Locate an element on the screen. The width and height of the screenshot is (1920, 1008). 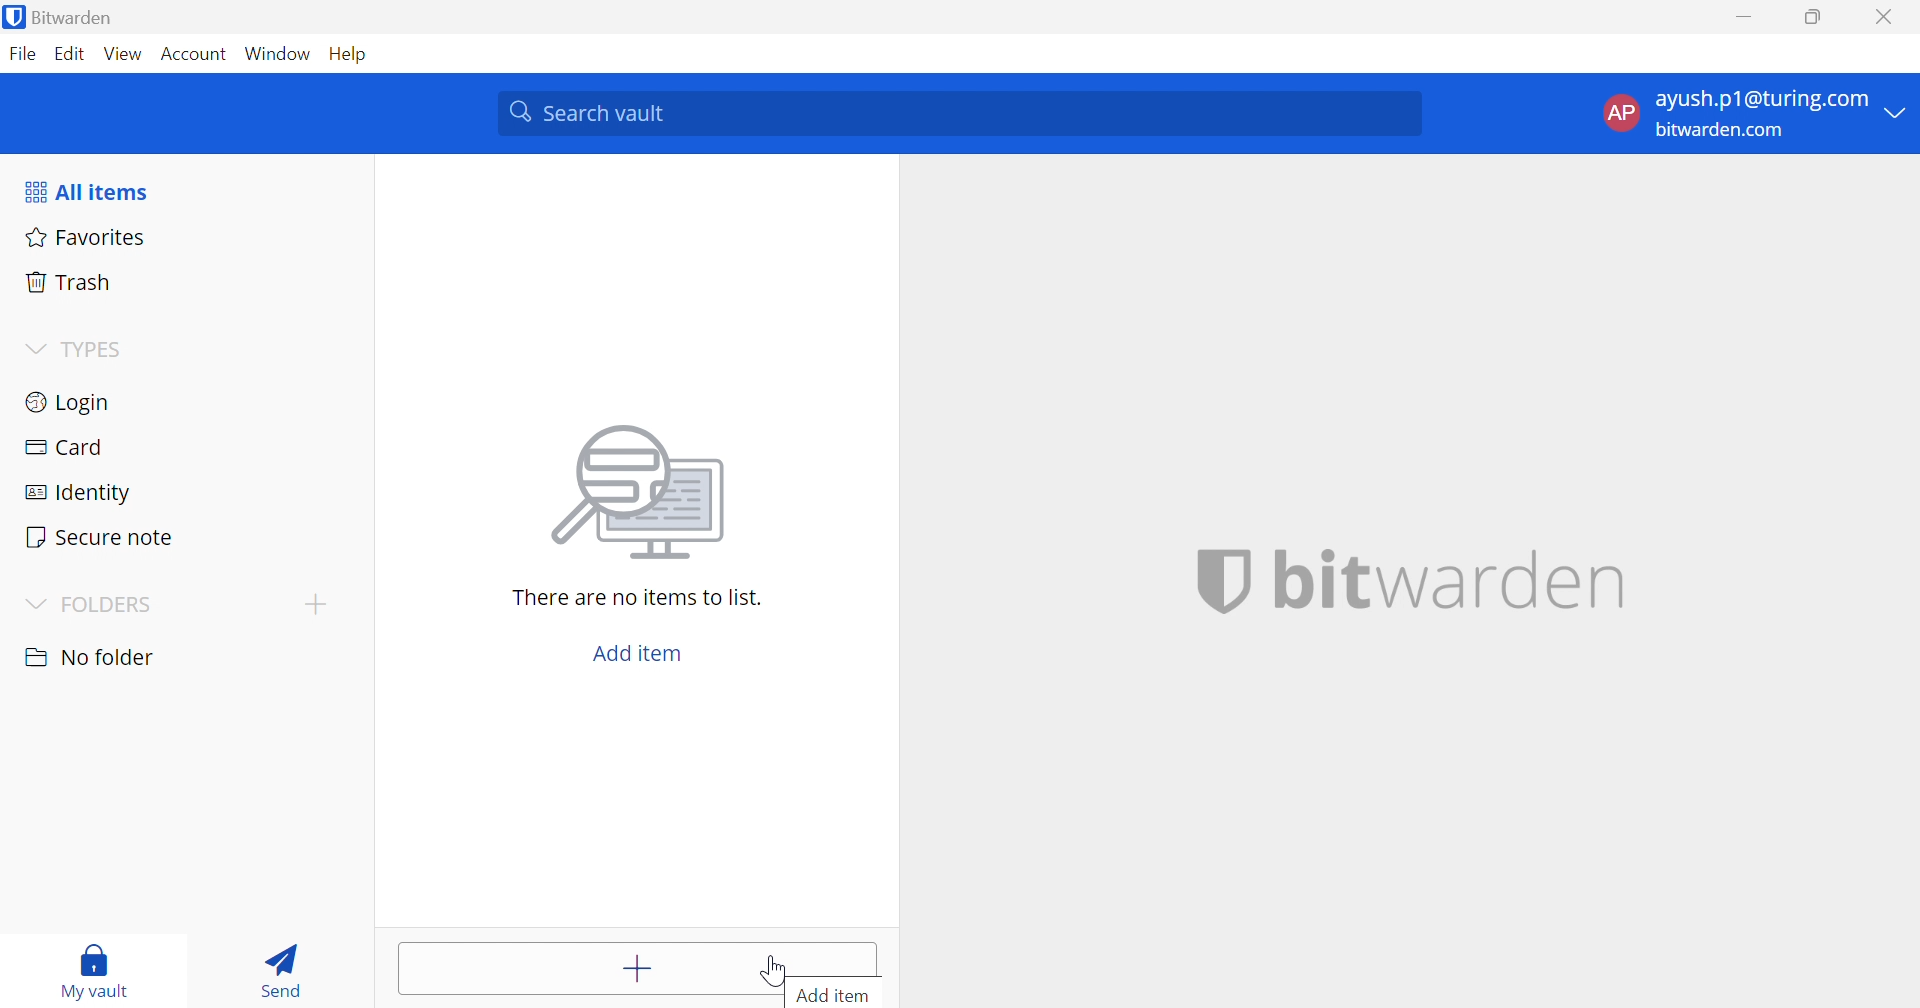
Identity is located at coordinates (80, 495).